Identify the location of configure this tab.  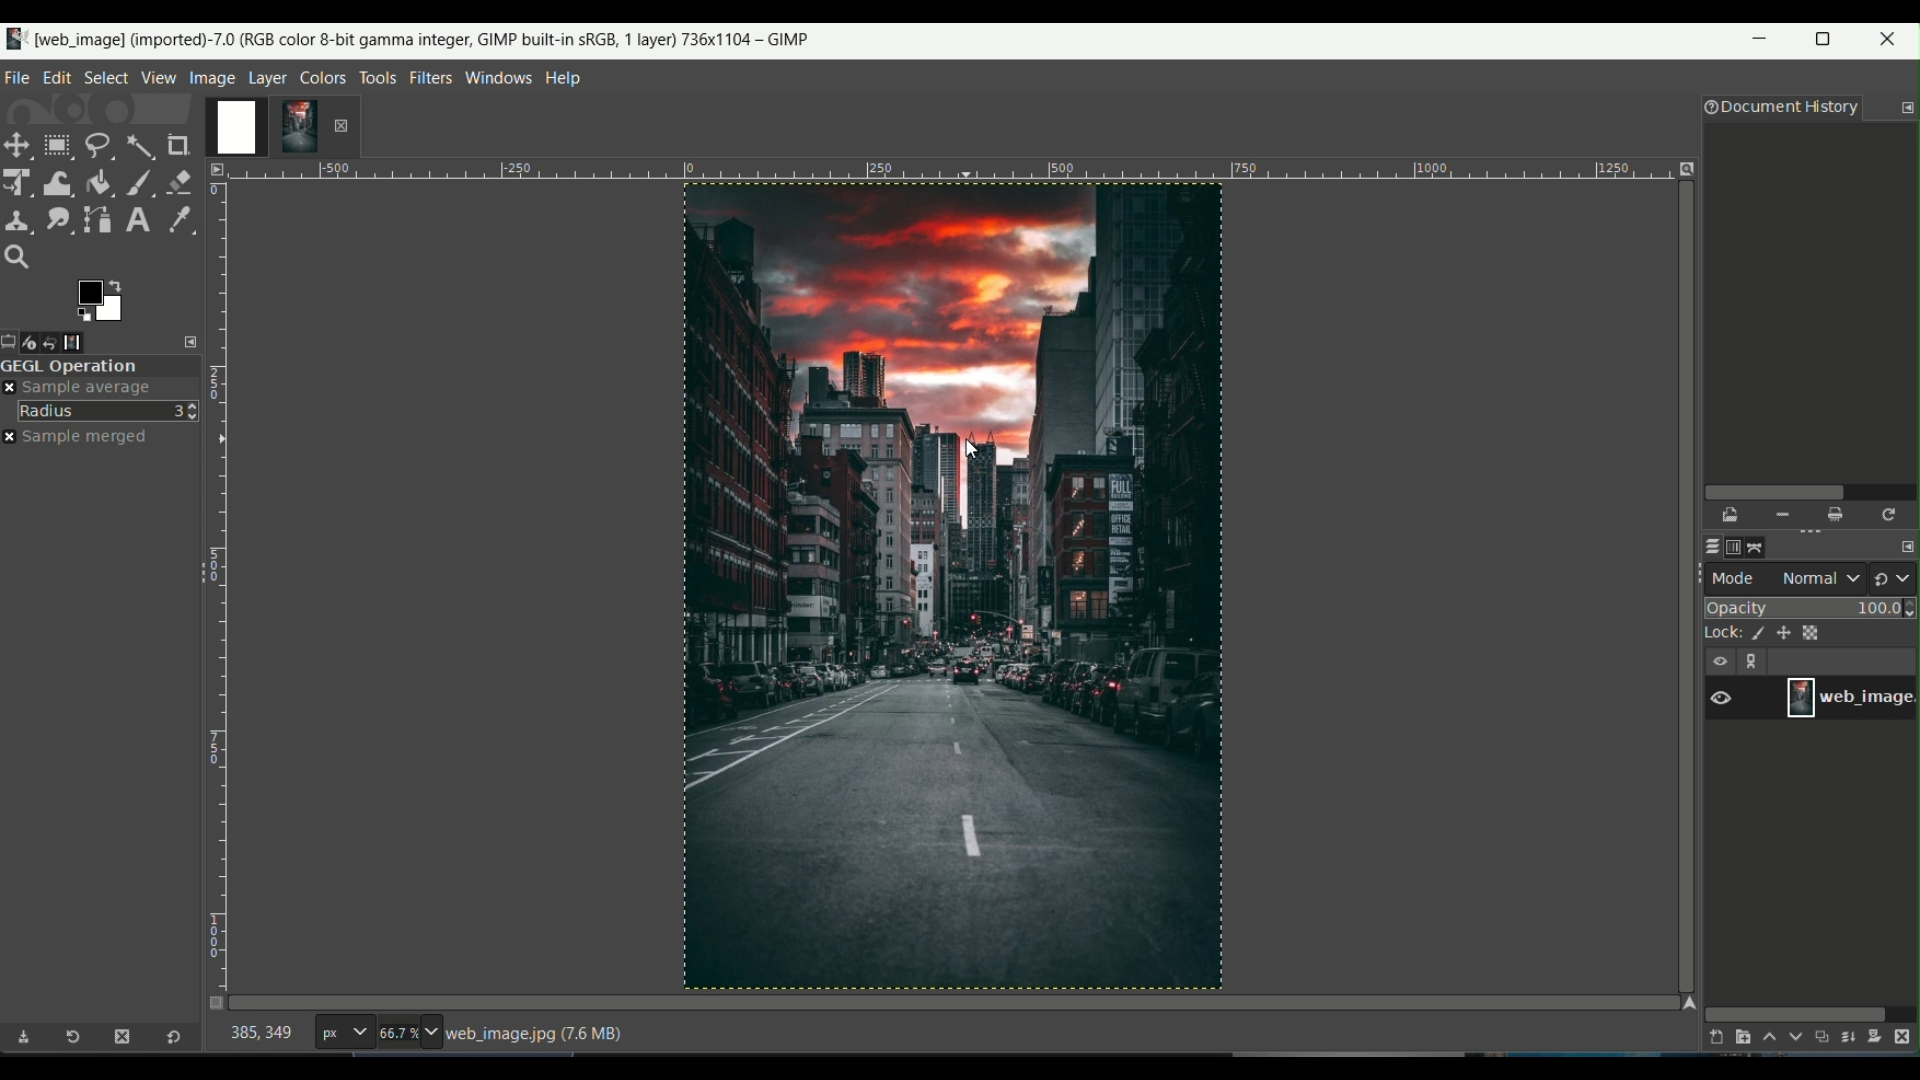
(193, 341).